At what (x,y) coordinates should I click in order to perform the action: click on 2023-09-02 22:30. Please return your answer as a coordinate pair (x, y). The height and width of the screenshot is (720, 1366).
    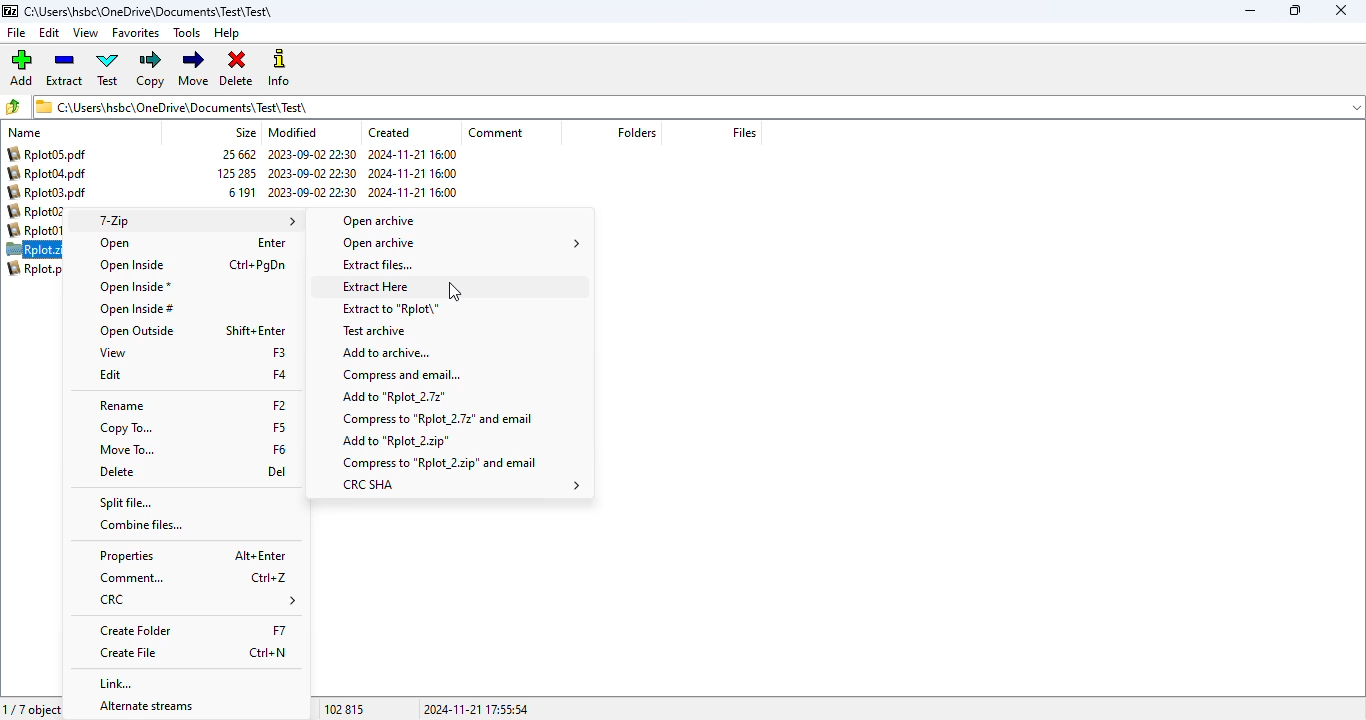
    Looking at the image, I should click on (312, 154).